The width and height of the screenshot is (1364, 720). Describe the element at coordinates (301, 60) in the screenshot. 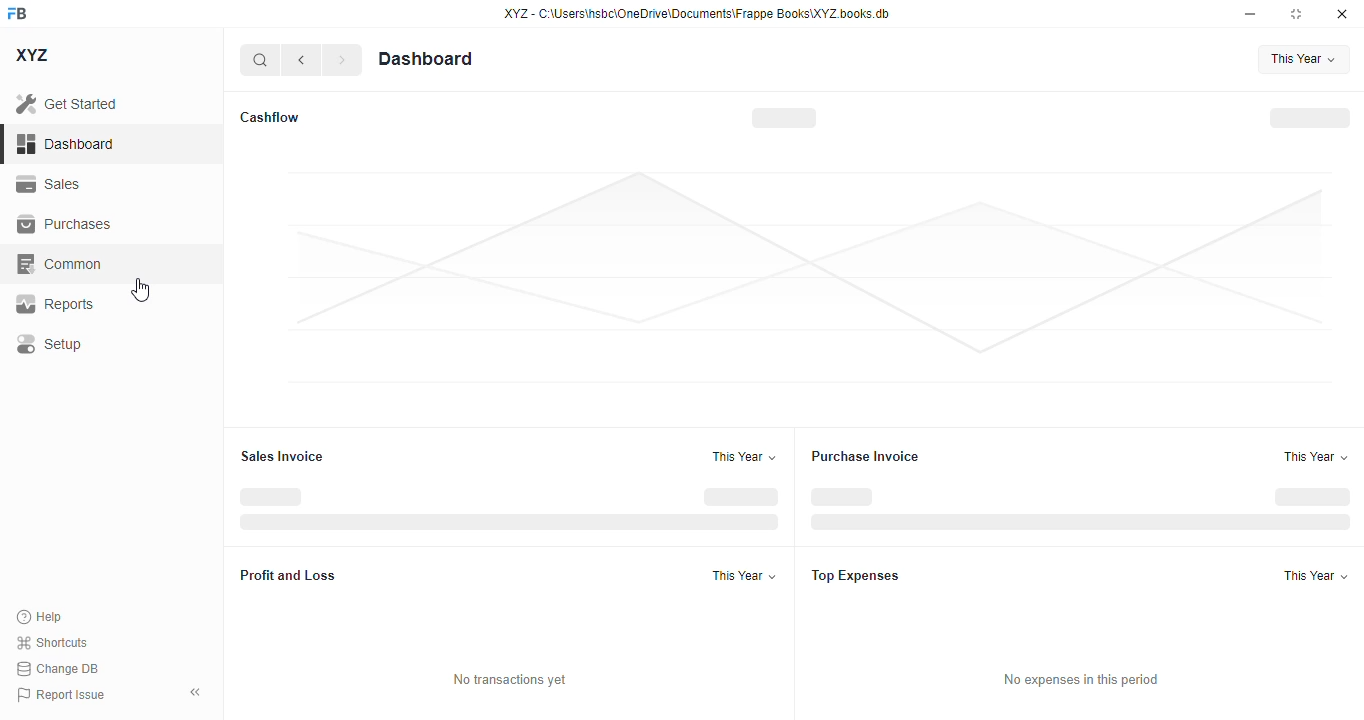

I see `previous` at that location.